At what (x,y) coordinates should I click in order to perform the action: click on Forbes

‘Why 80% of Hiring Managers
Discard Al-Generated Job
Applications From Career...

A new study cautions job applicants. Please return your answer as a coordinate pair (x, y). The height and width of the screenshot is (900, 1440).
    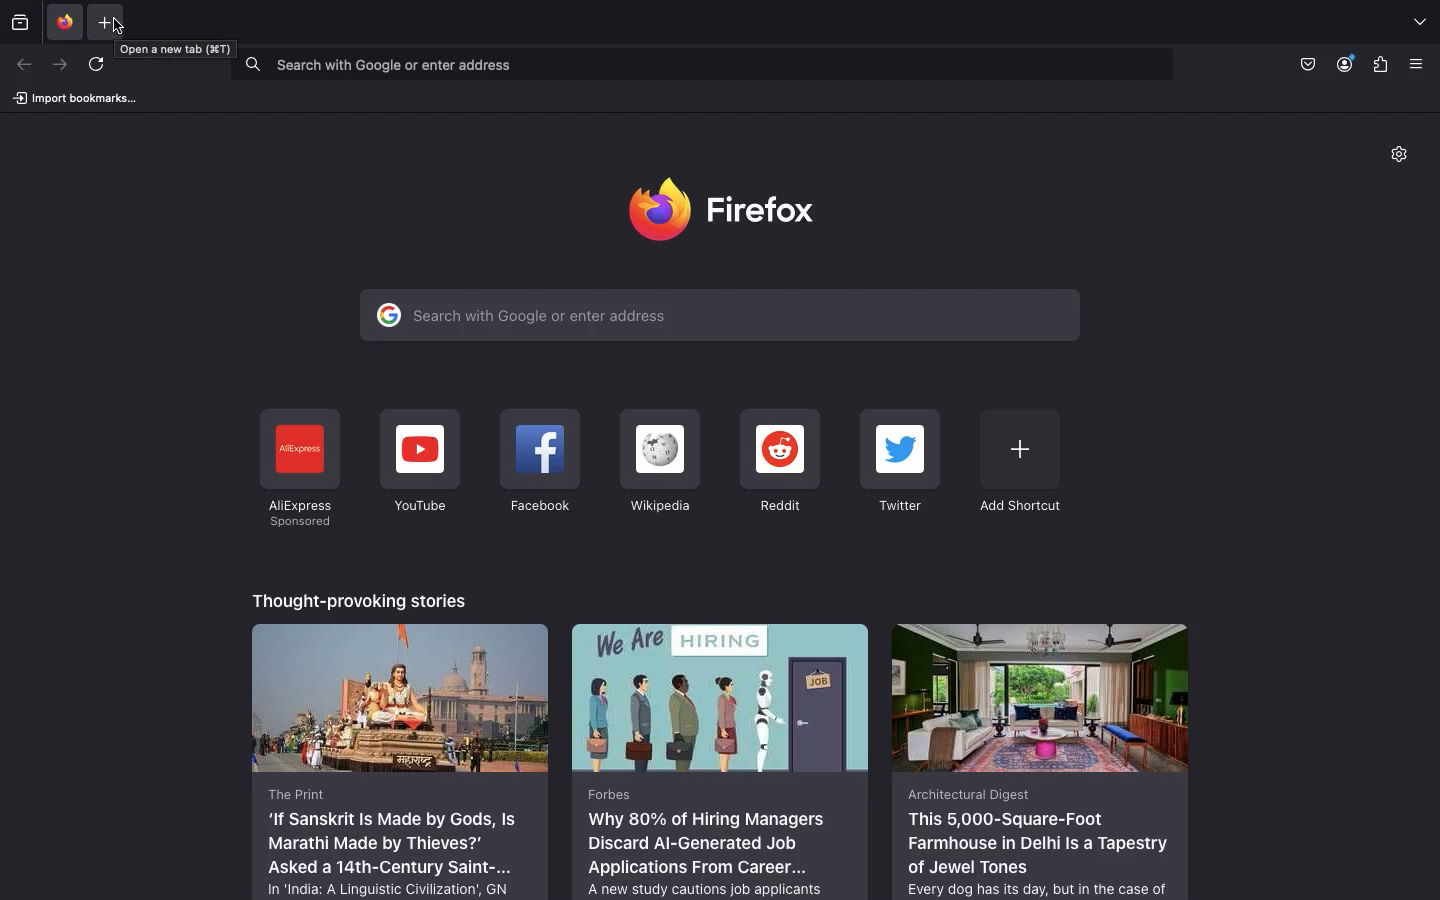
    Looking at the image, I should click on (722, 760).